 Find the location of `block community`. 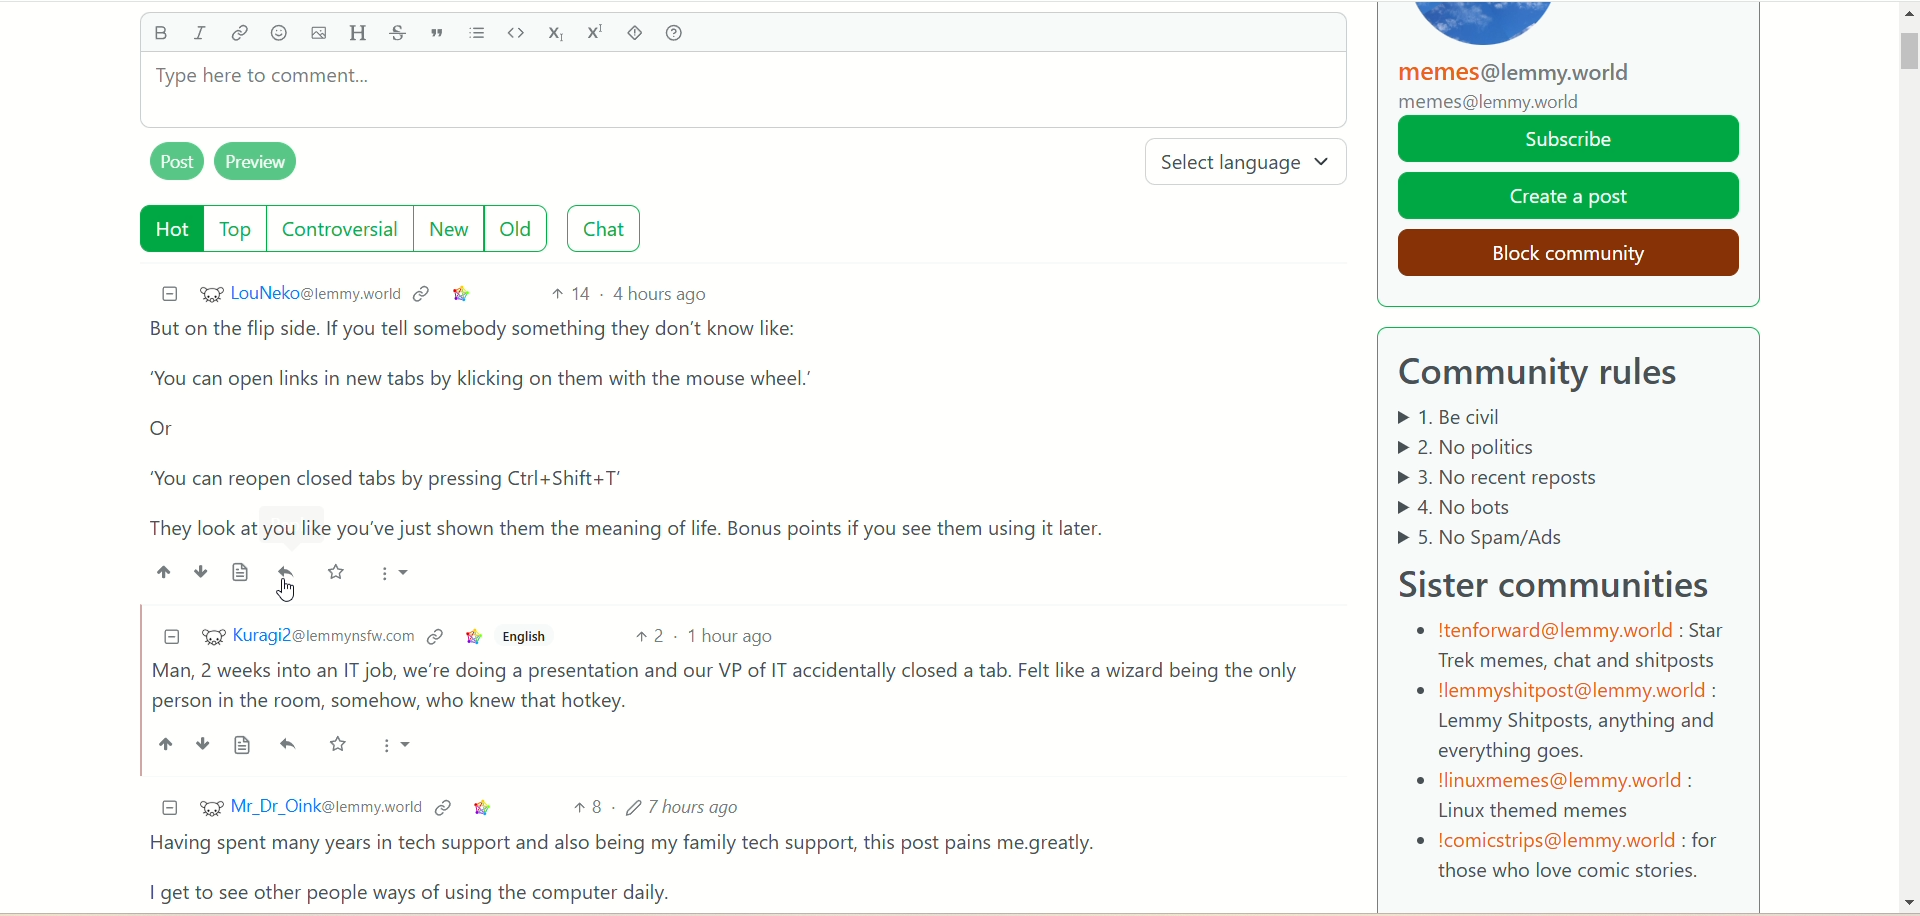

block community is located at coordinates (1561, 250).